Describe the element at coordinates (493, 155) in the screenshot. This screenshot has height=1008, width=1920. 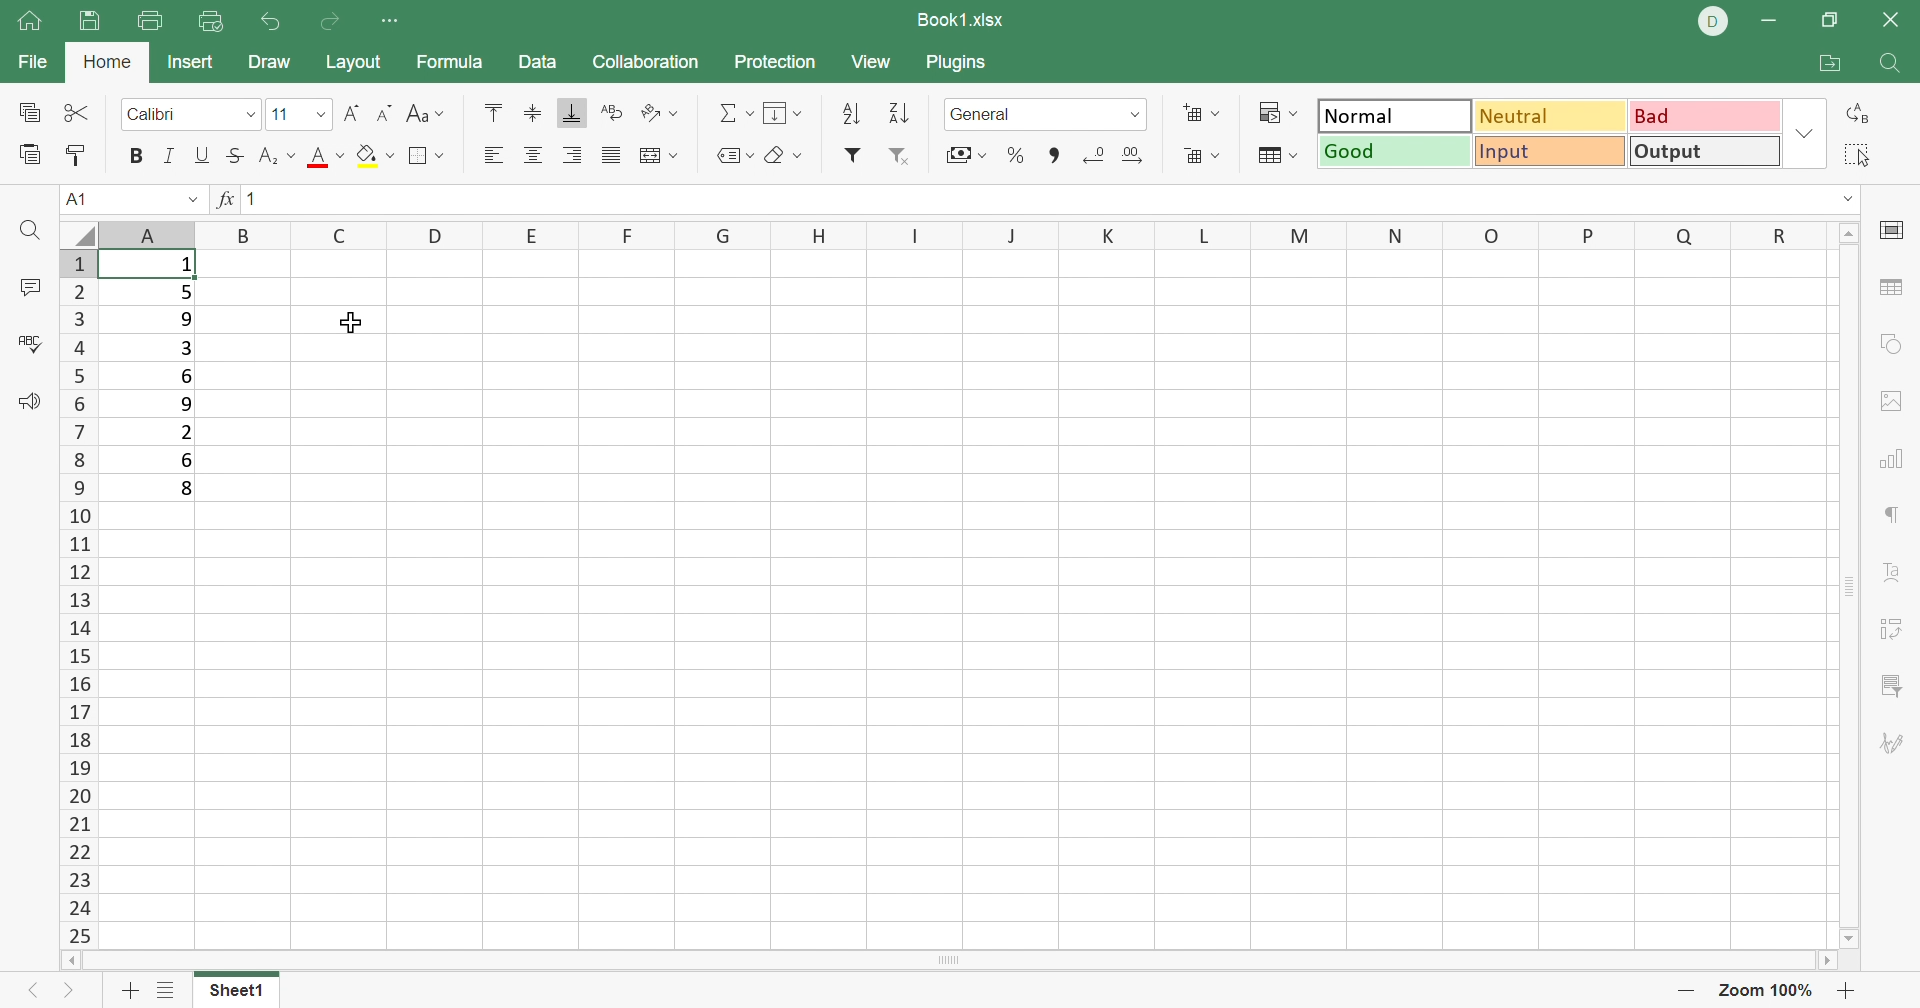
I see `Align Left` at that location.